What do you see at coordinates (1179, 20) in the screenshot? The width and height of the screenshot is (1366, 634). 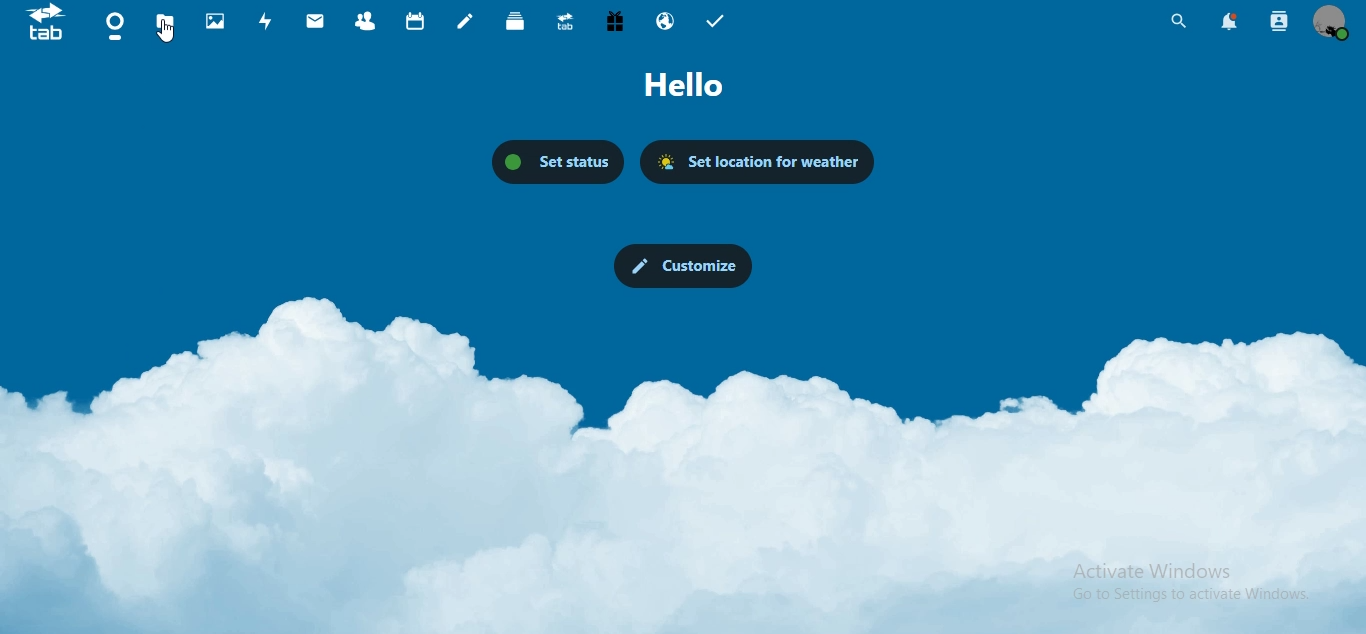 I see `unified search` at bounding box center [1179, 20].